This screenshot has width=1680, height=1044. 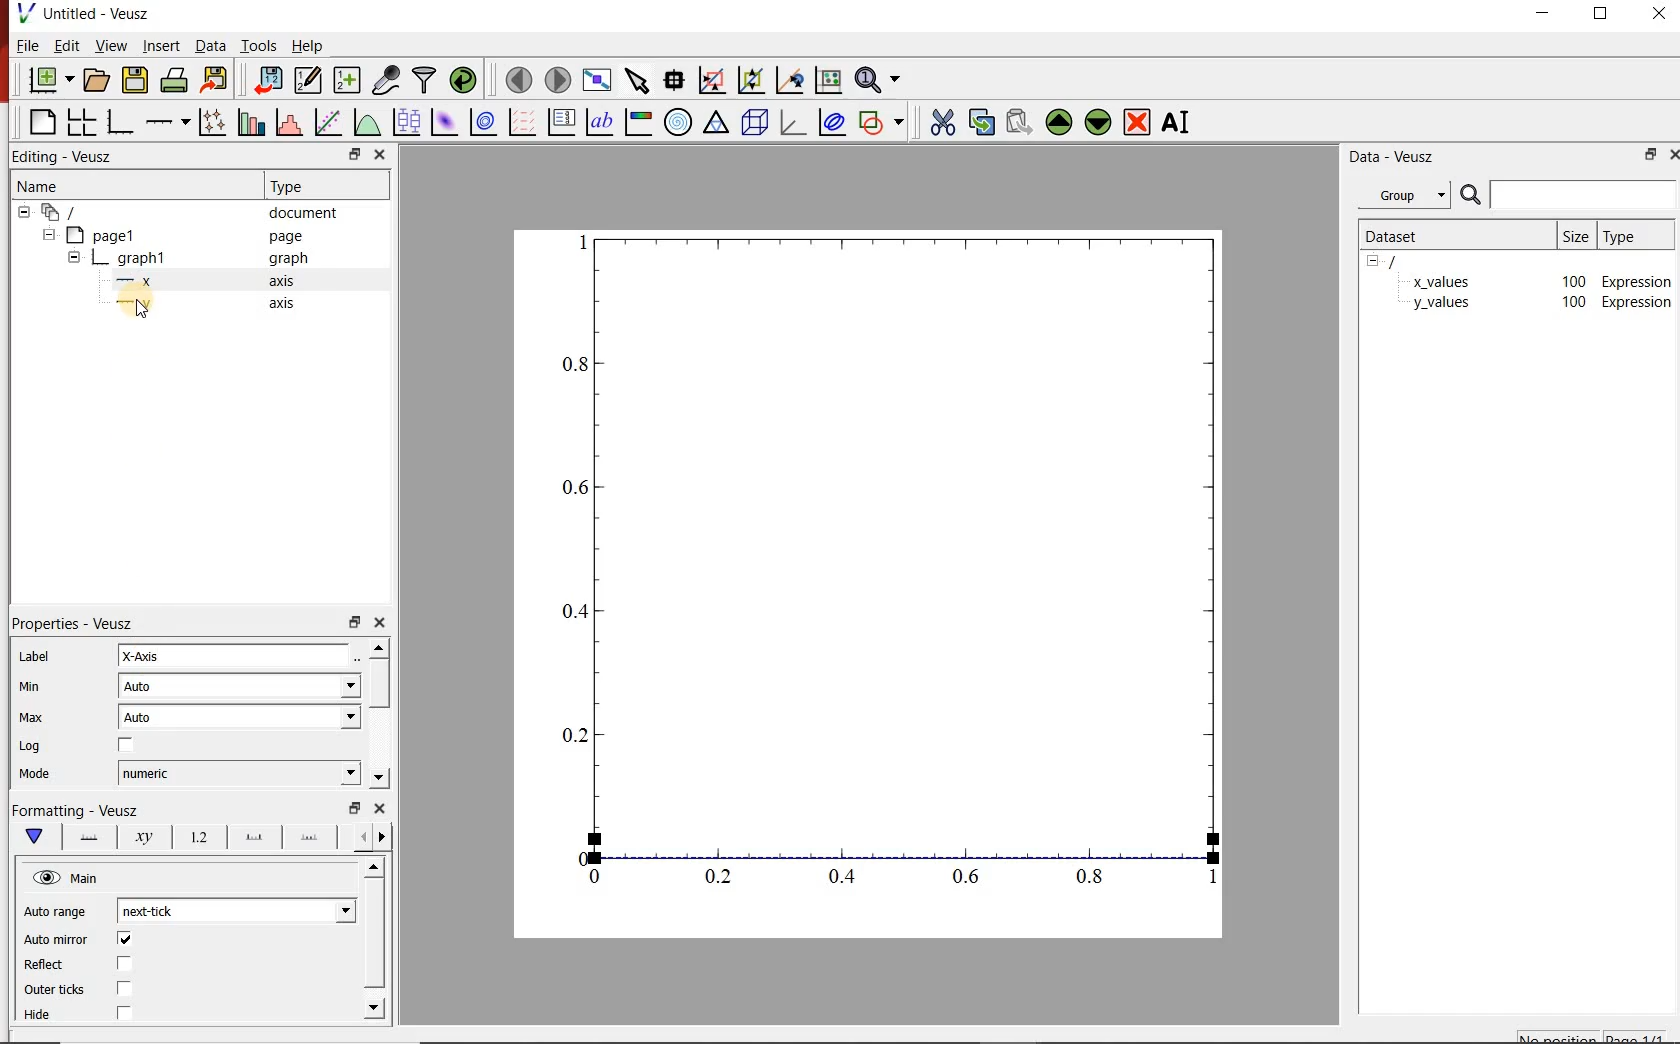 What do you see at coordinates (211, 123) in the screenshot?
I see `plot points` at bounding box center [211, 123].